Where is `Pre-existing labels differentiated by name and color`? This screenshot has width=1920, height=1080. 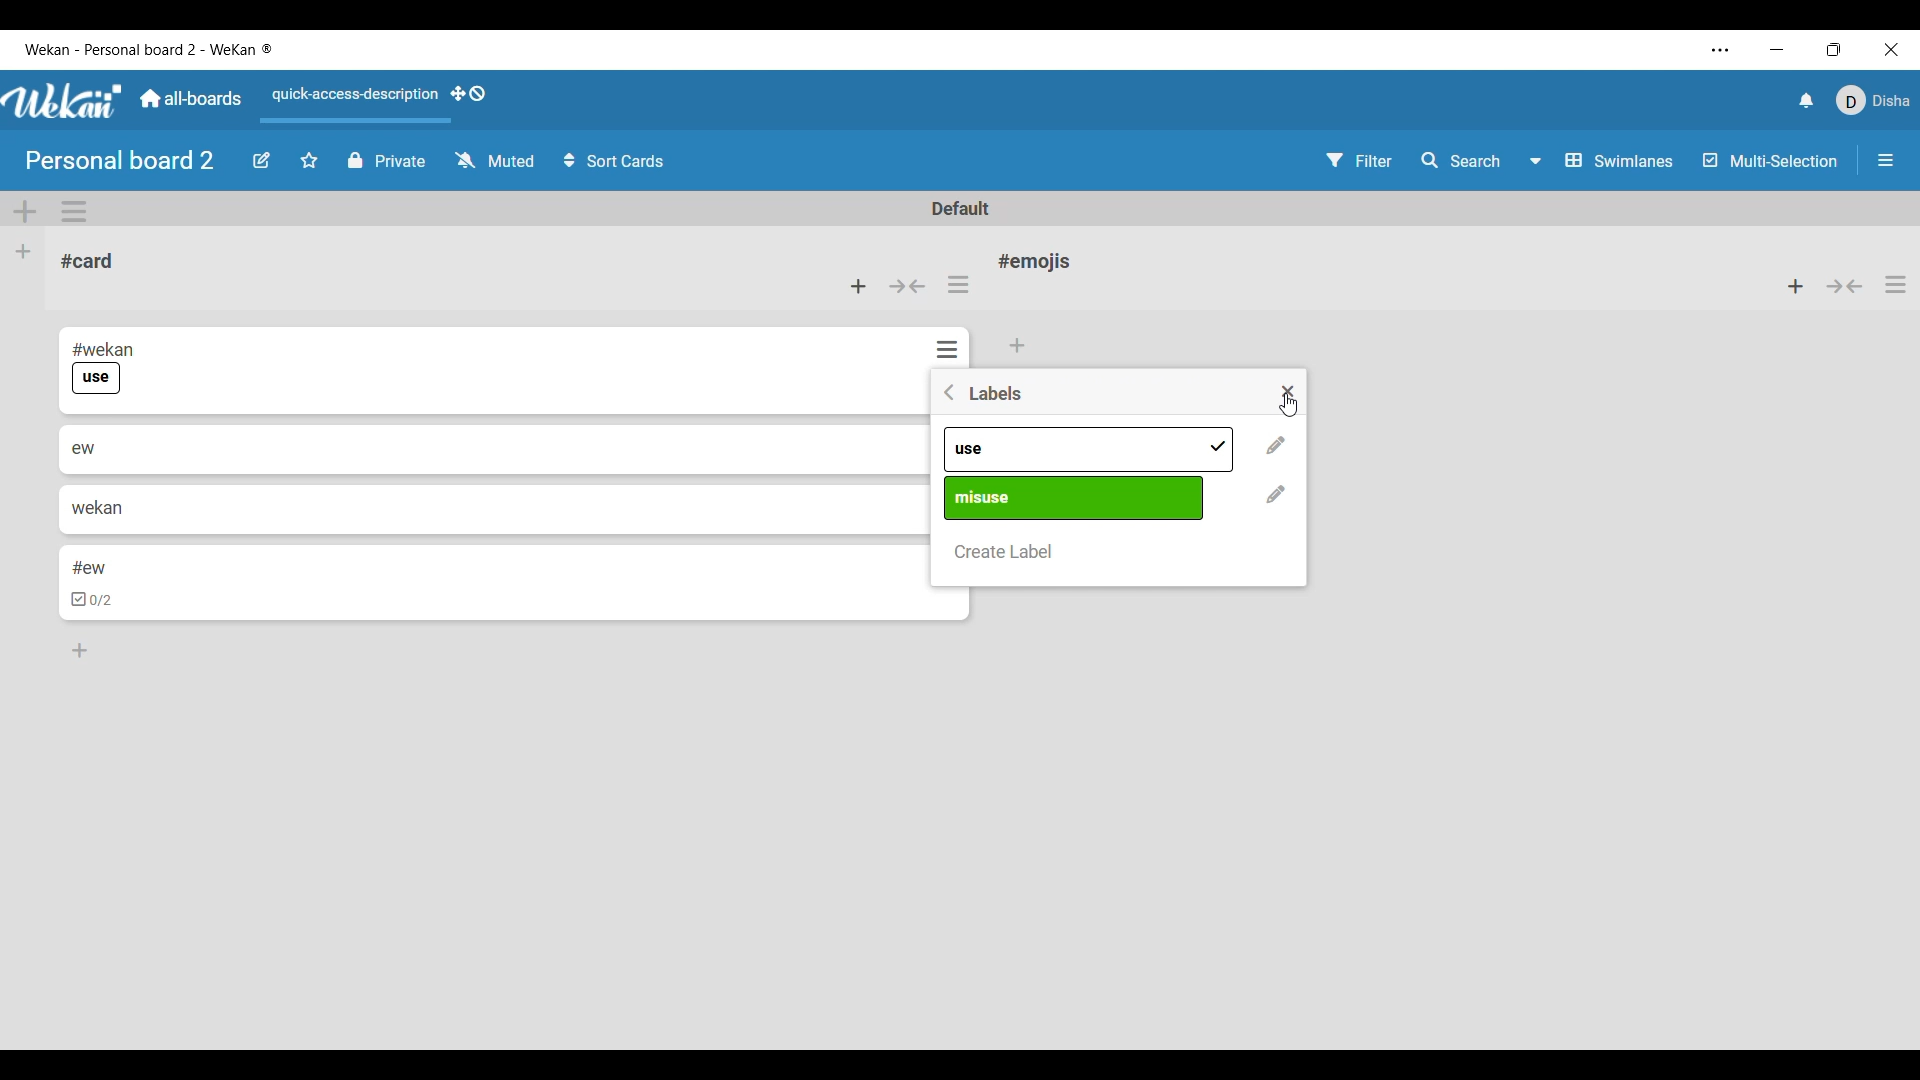
Pre-existing labels differentiated by name and color is located at coordinates (1075, 449).